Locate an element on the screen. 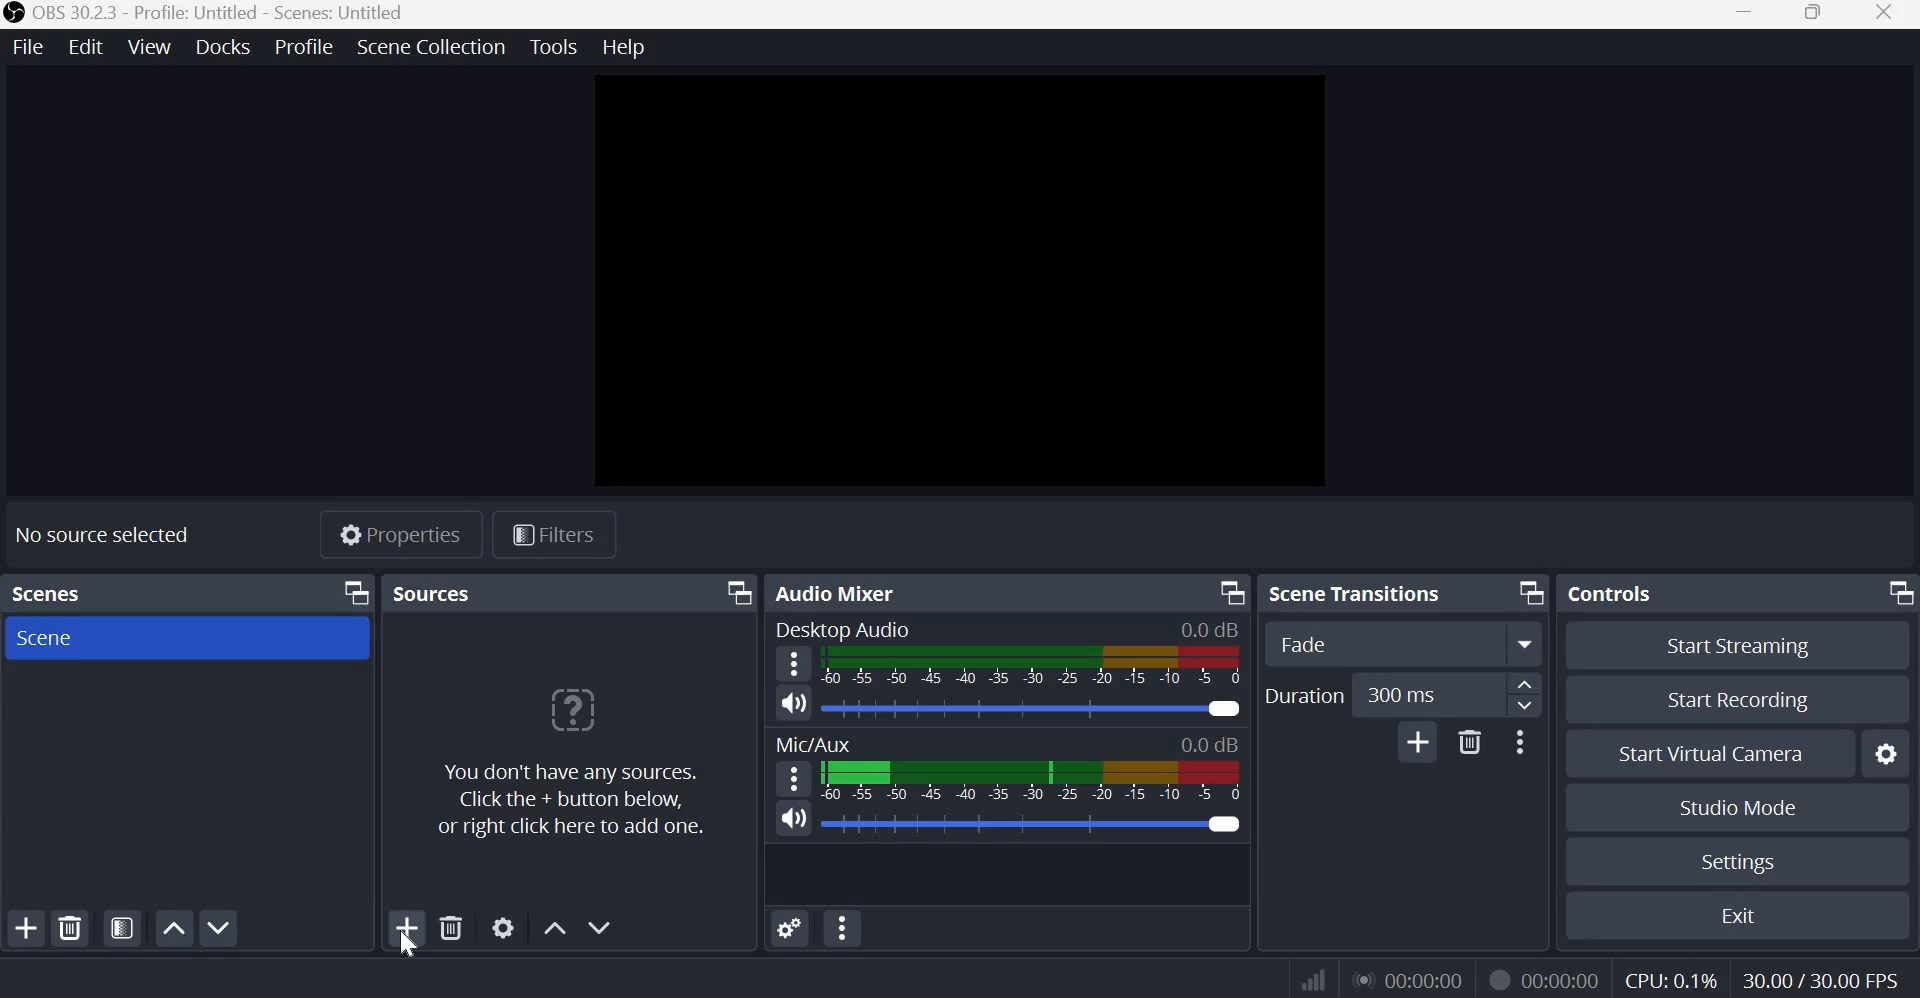 This screenshot has width=1920, height=998. Edit is located at coordinates (87, 47).